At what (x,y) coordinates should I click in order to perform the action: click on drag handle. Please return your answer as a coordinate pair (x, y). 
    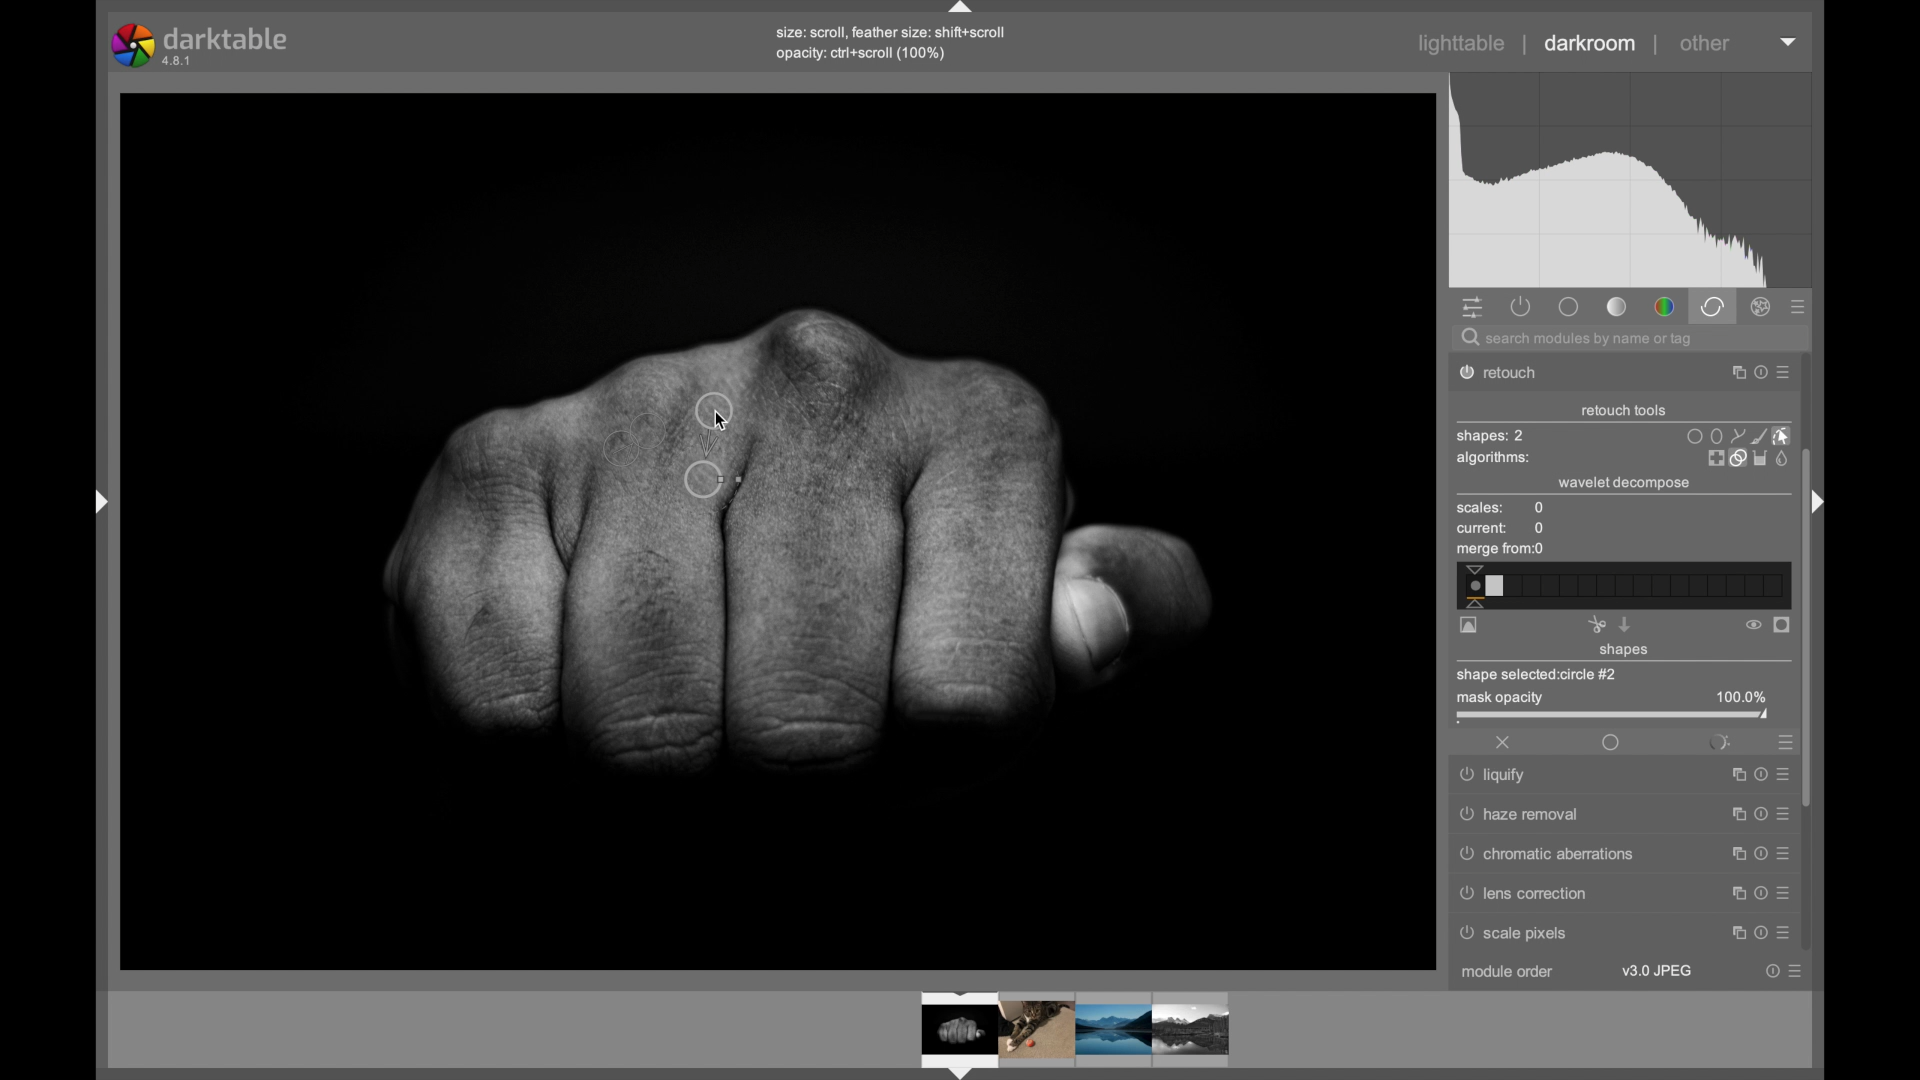
    Looking at the image, I should click on (94, 500).